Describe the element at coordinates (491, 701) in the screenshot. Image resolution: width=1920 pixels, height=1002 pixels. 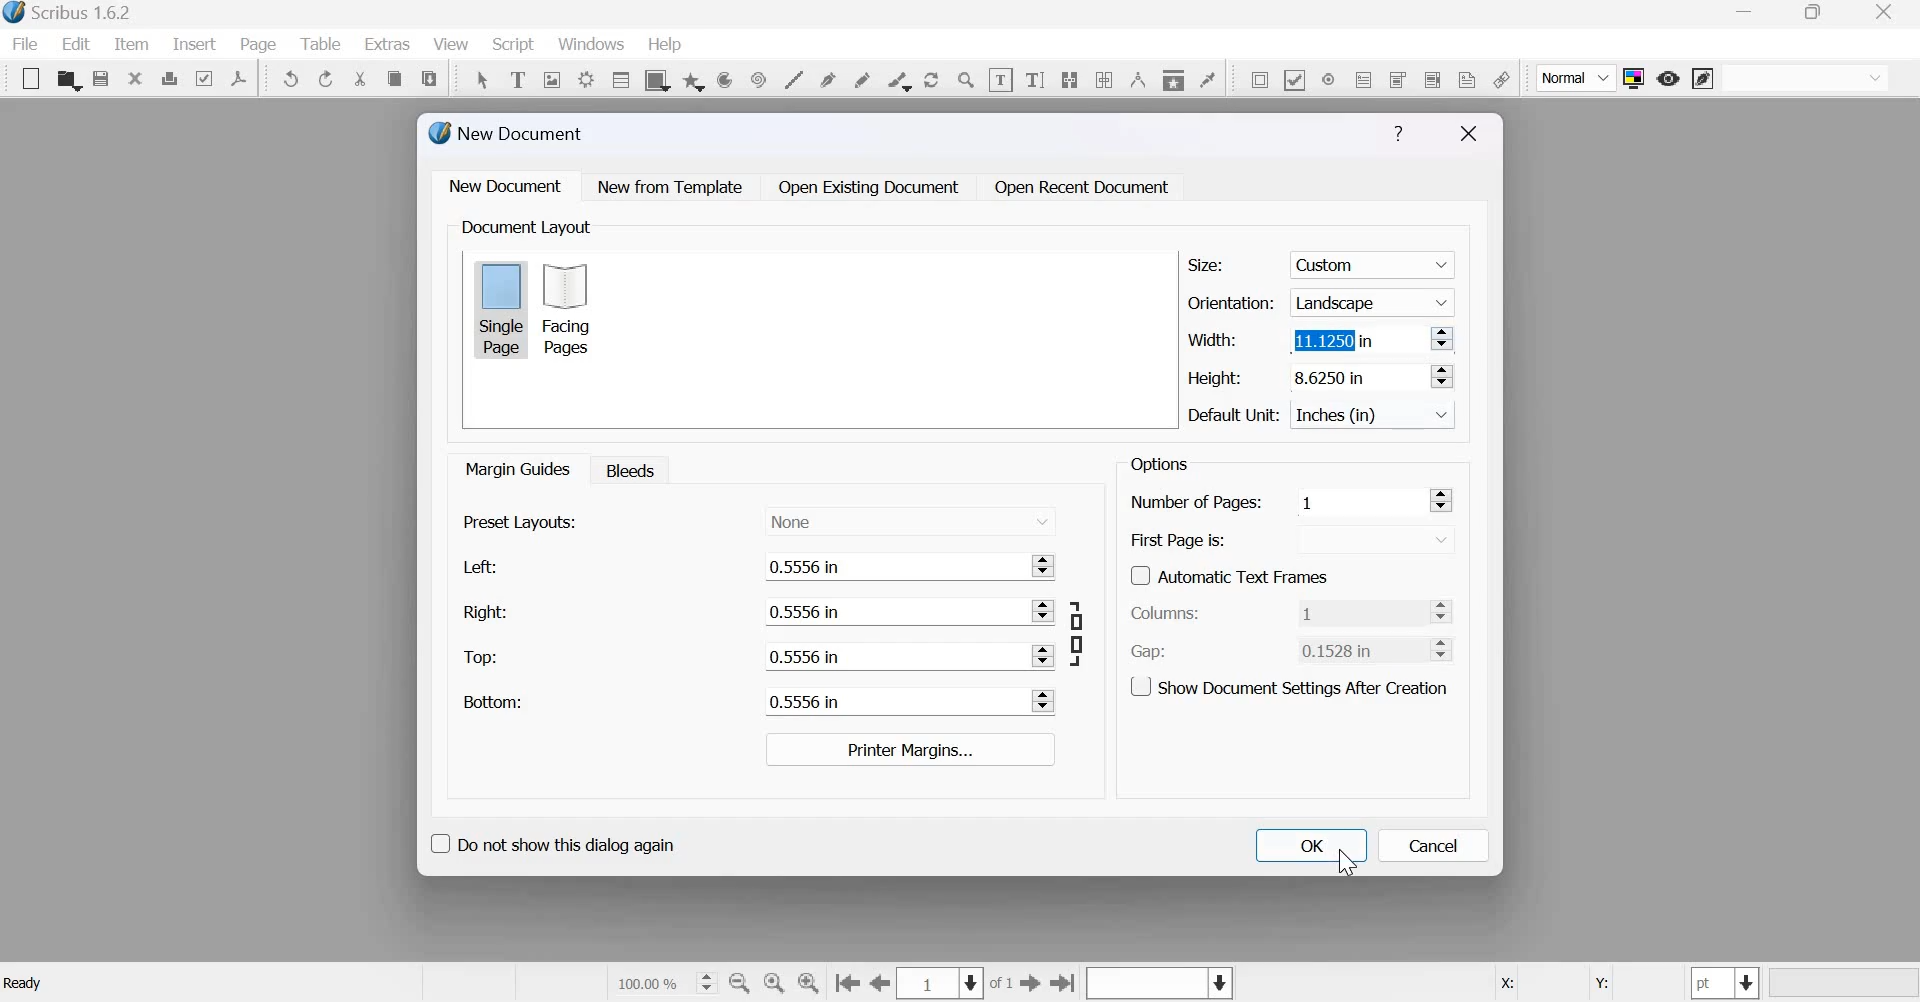
I see `Bottom:` at that location.